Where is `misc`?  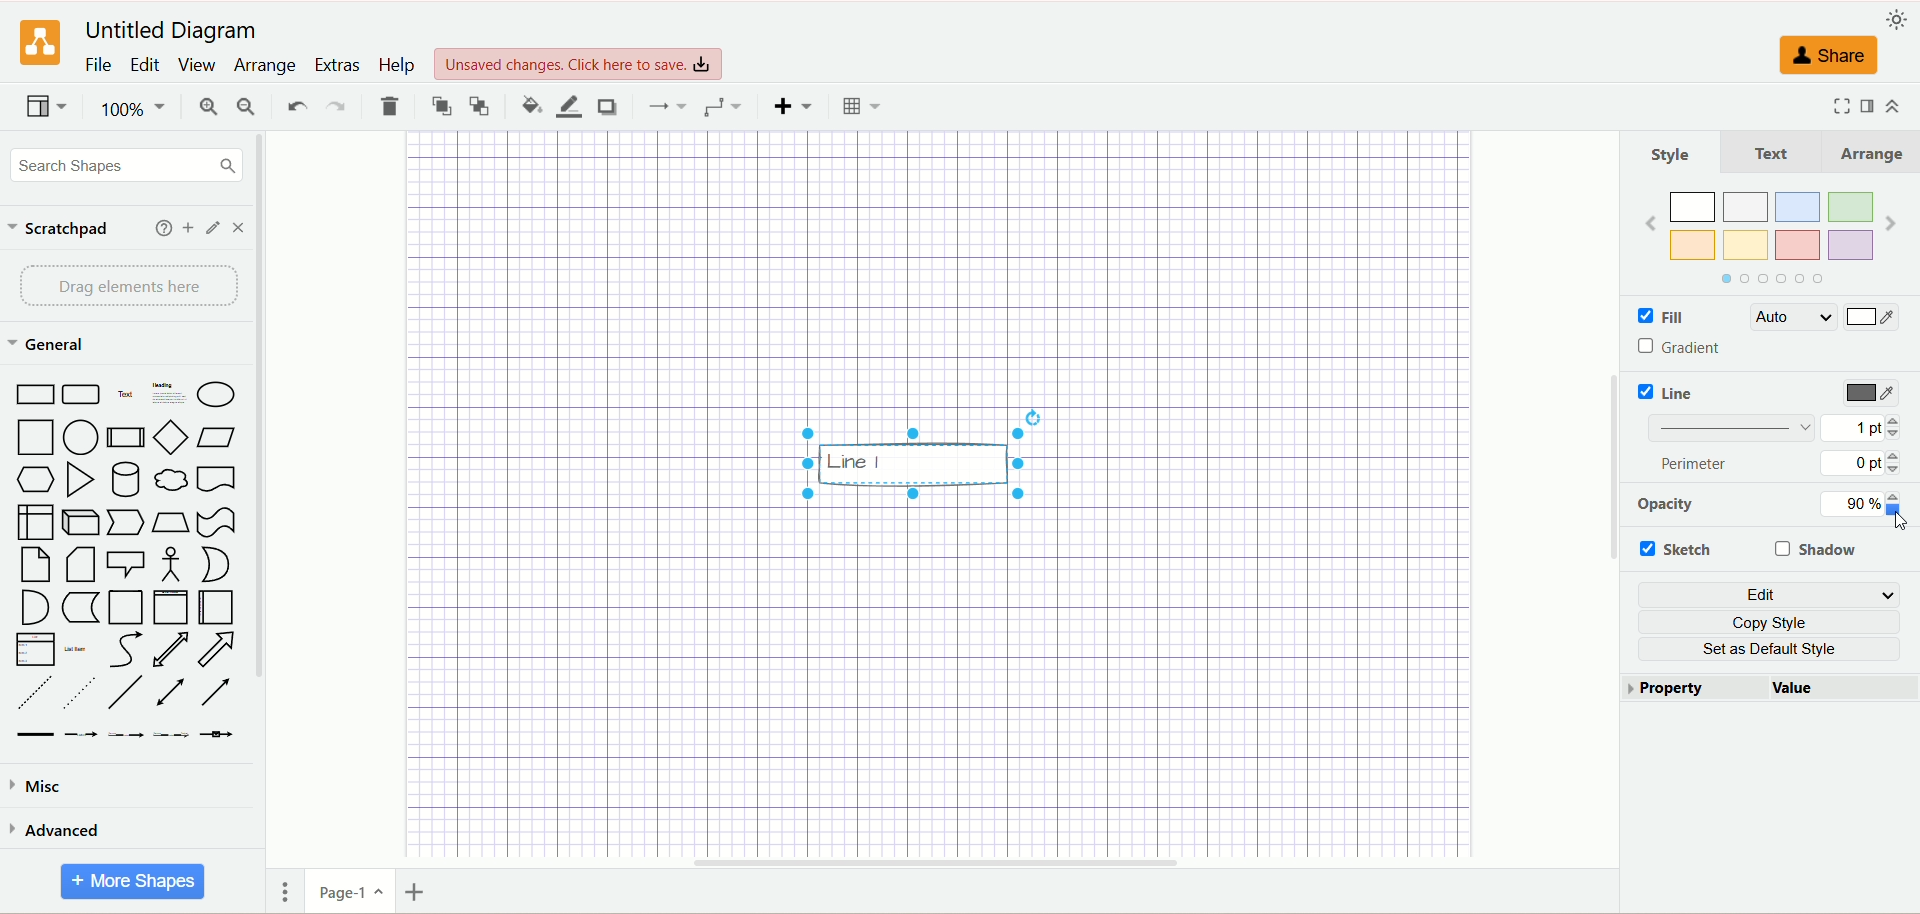 misc is located at coordinates (46, 786).